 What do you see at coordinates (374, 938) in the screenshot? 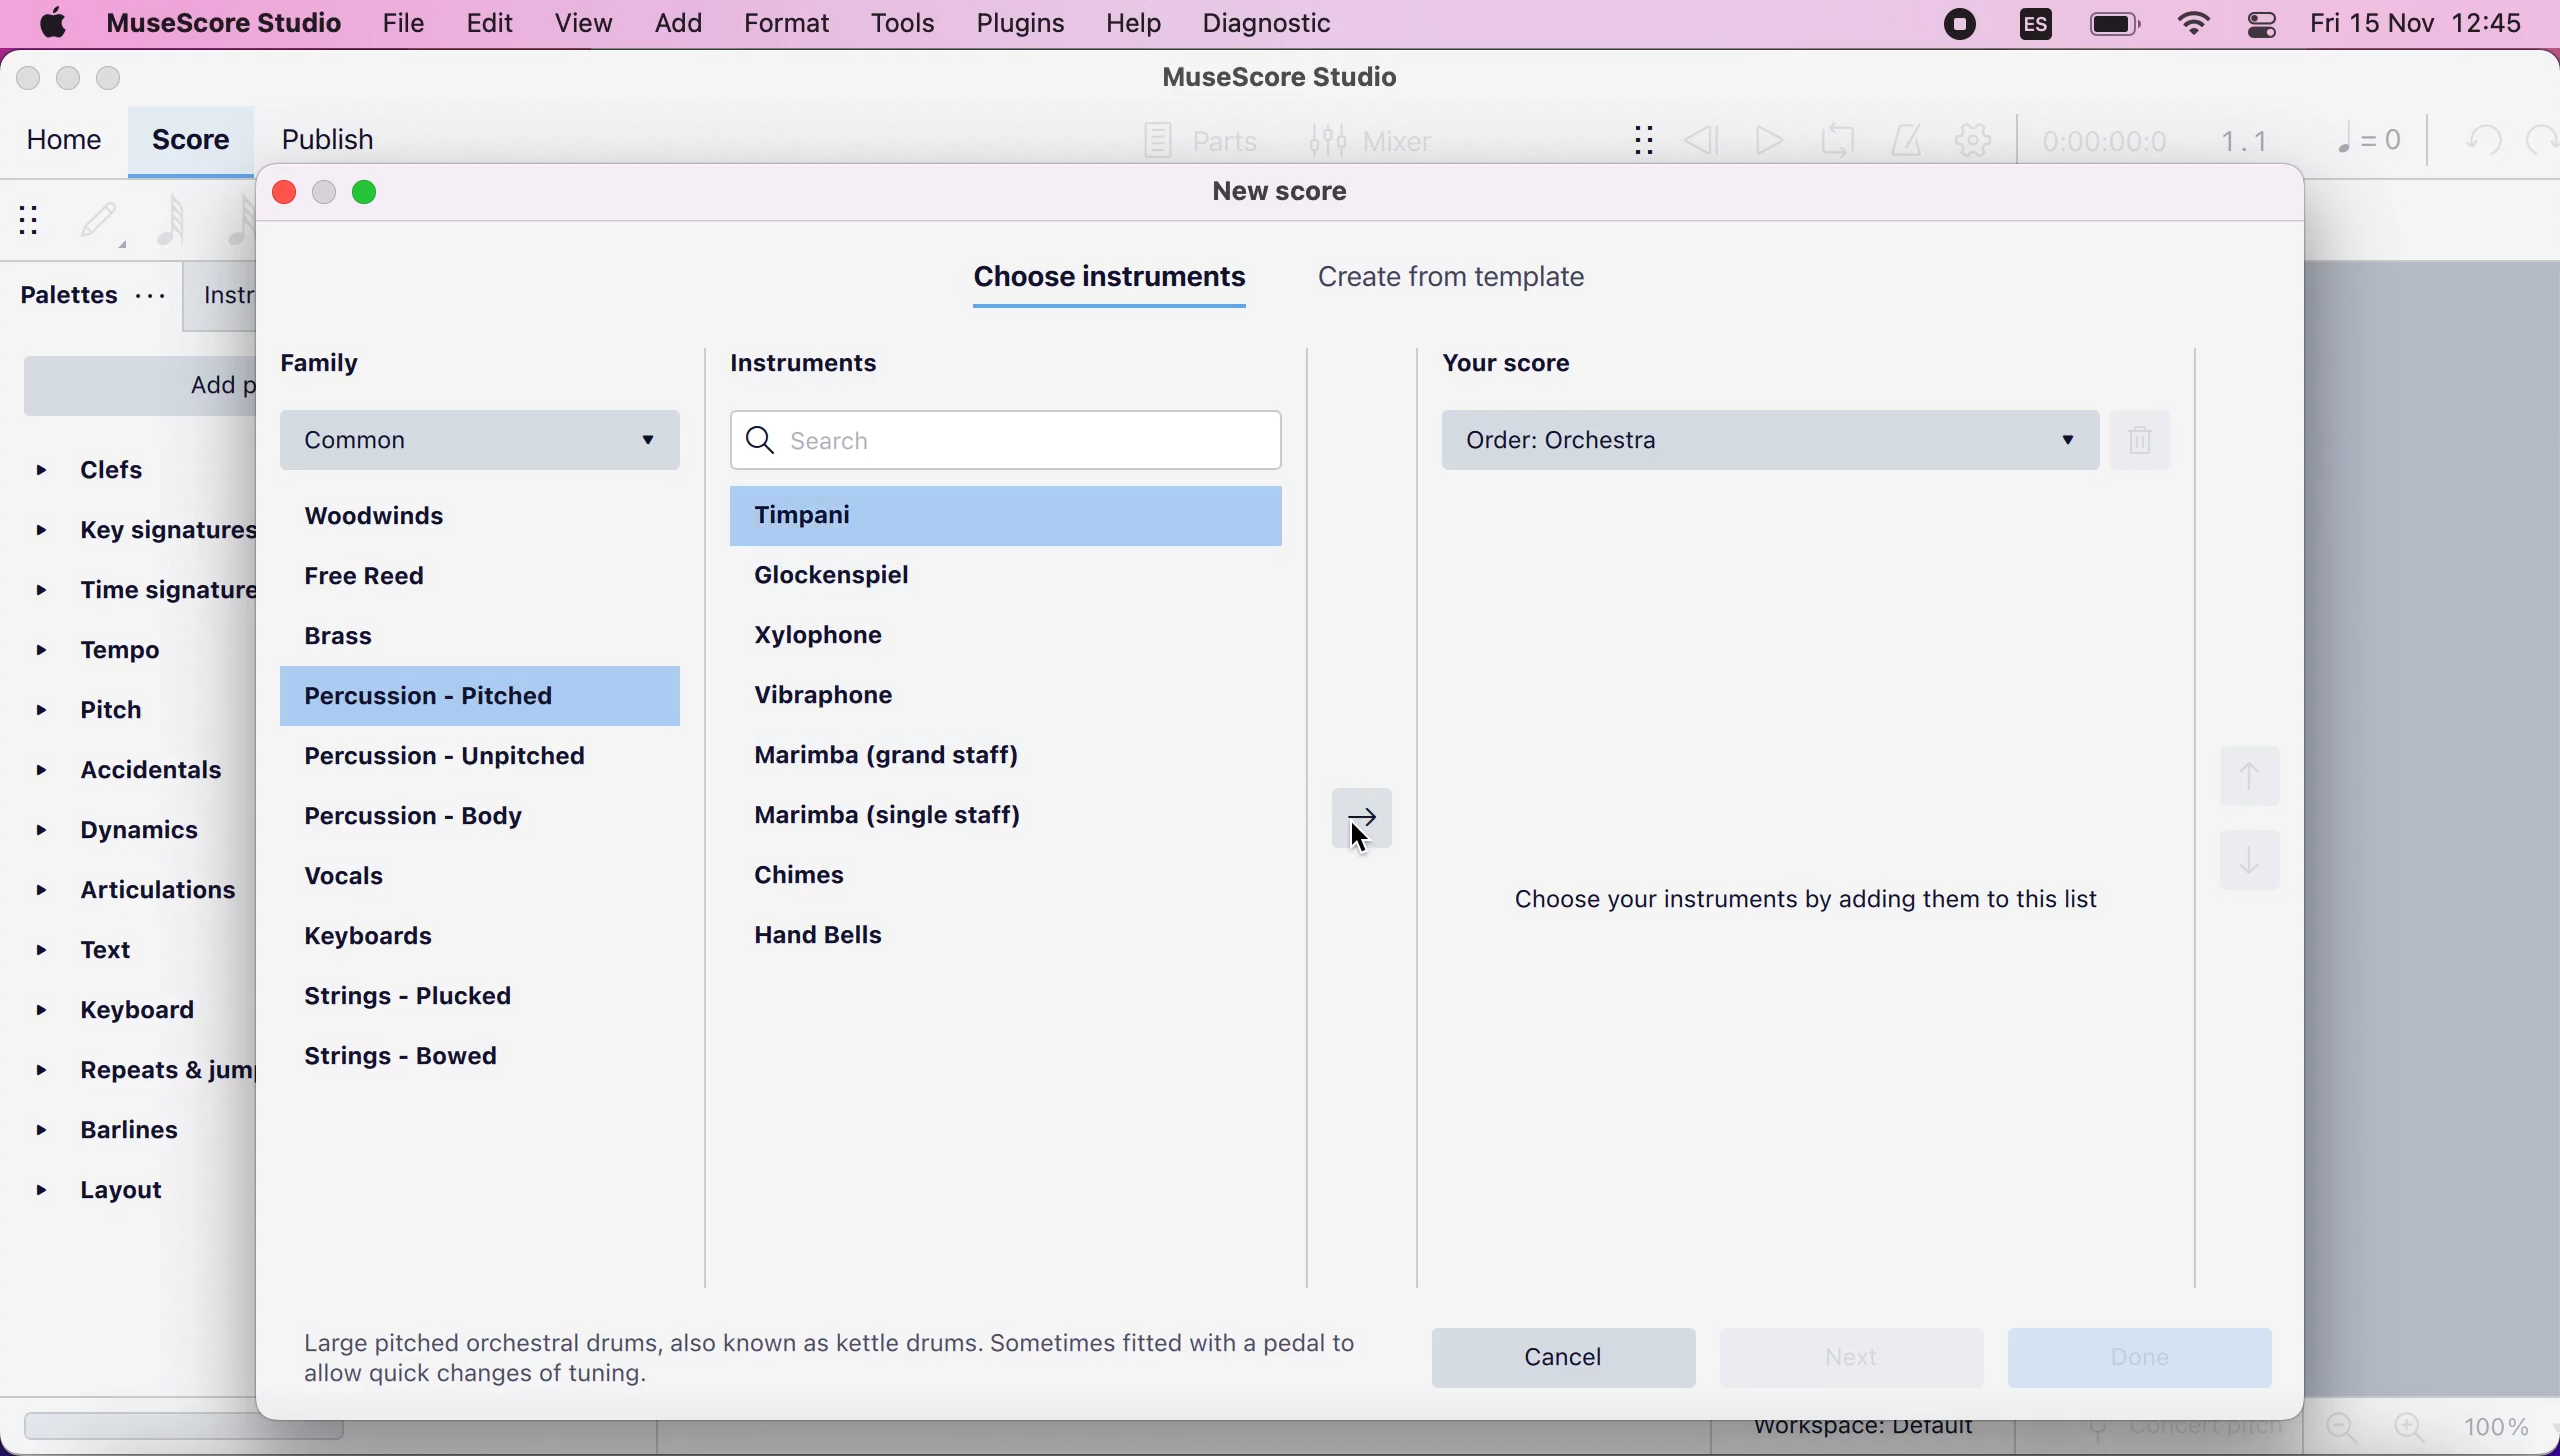
I see `keyboards` at bounding box center [374, 938].